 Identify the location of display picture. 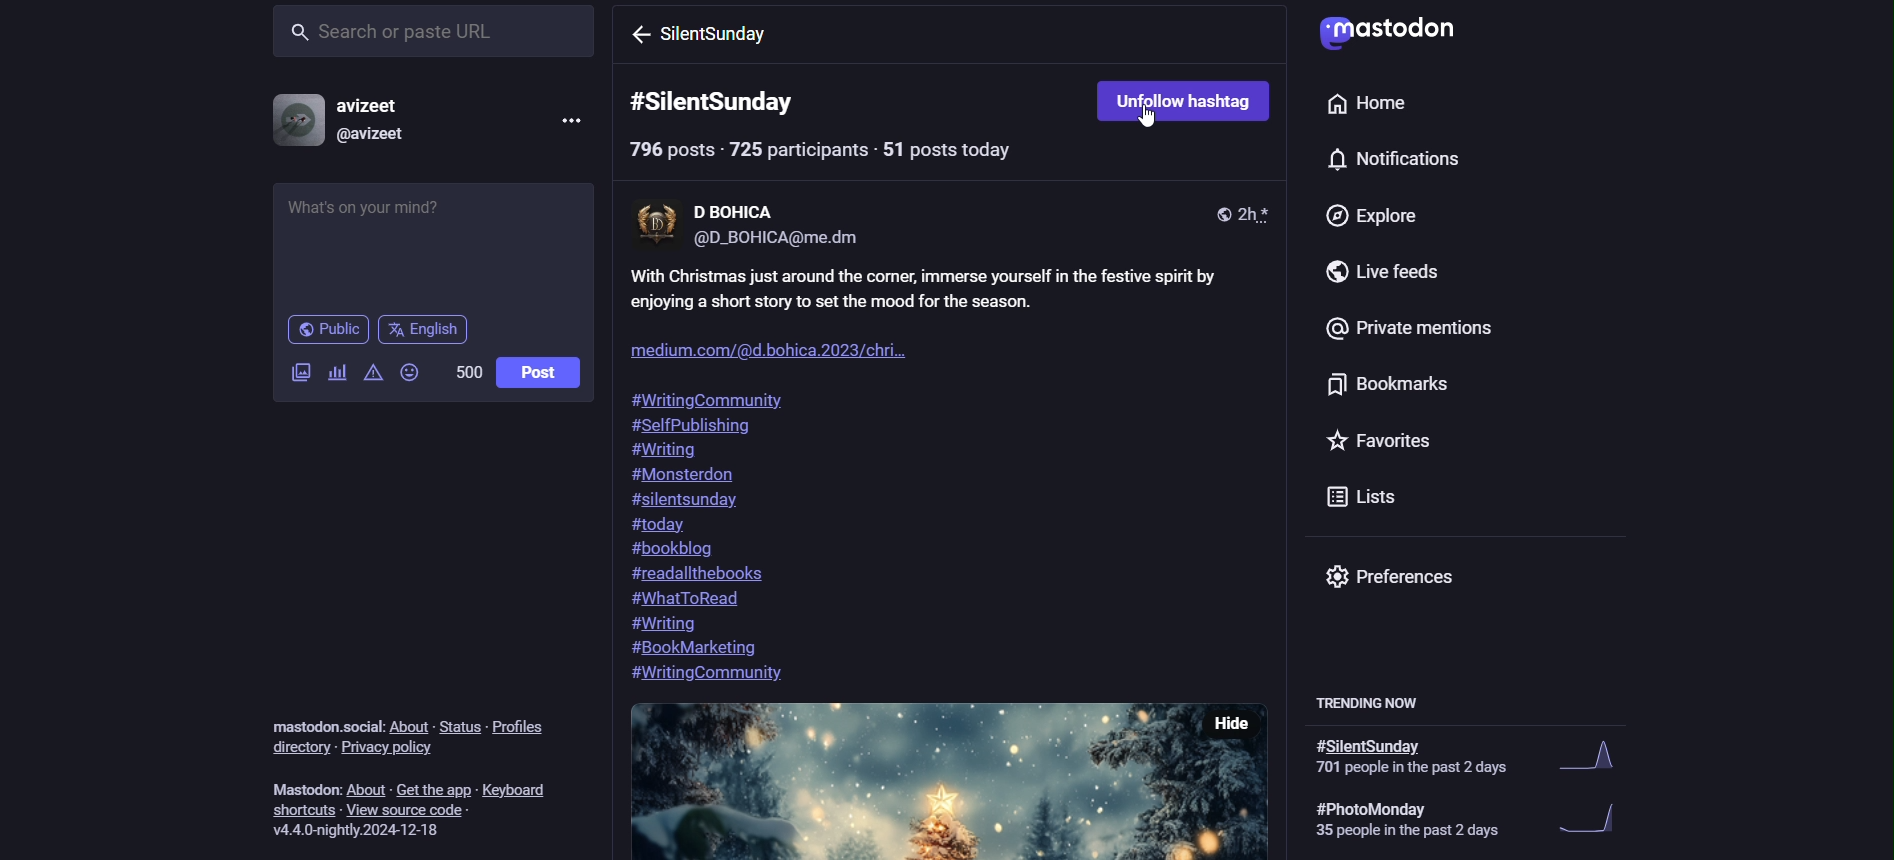
(655, 225).